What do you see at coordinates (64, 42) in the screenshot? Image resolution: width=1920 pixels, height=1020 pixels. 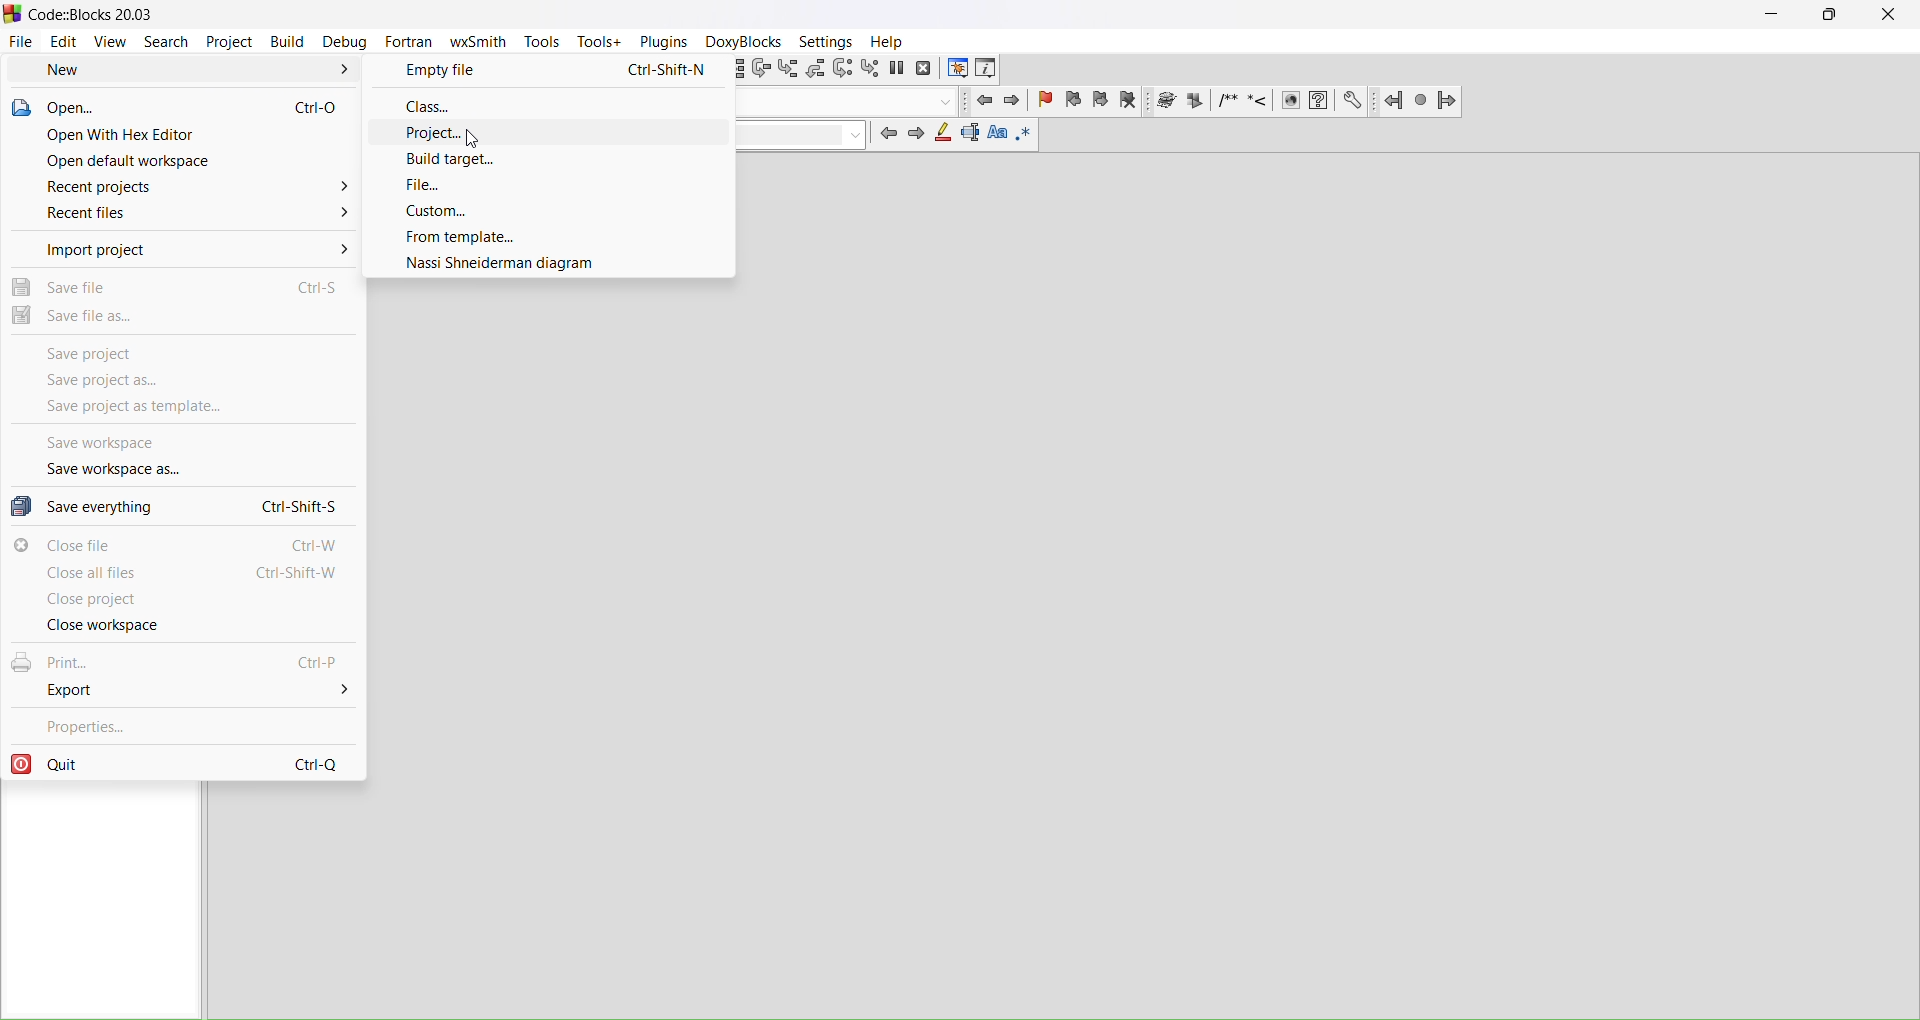 I see `edit` at bounding box center [64, 42].